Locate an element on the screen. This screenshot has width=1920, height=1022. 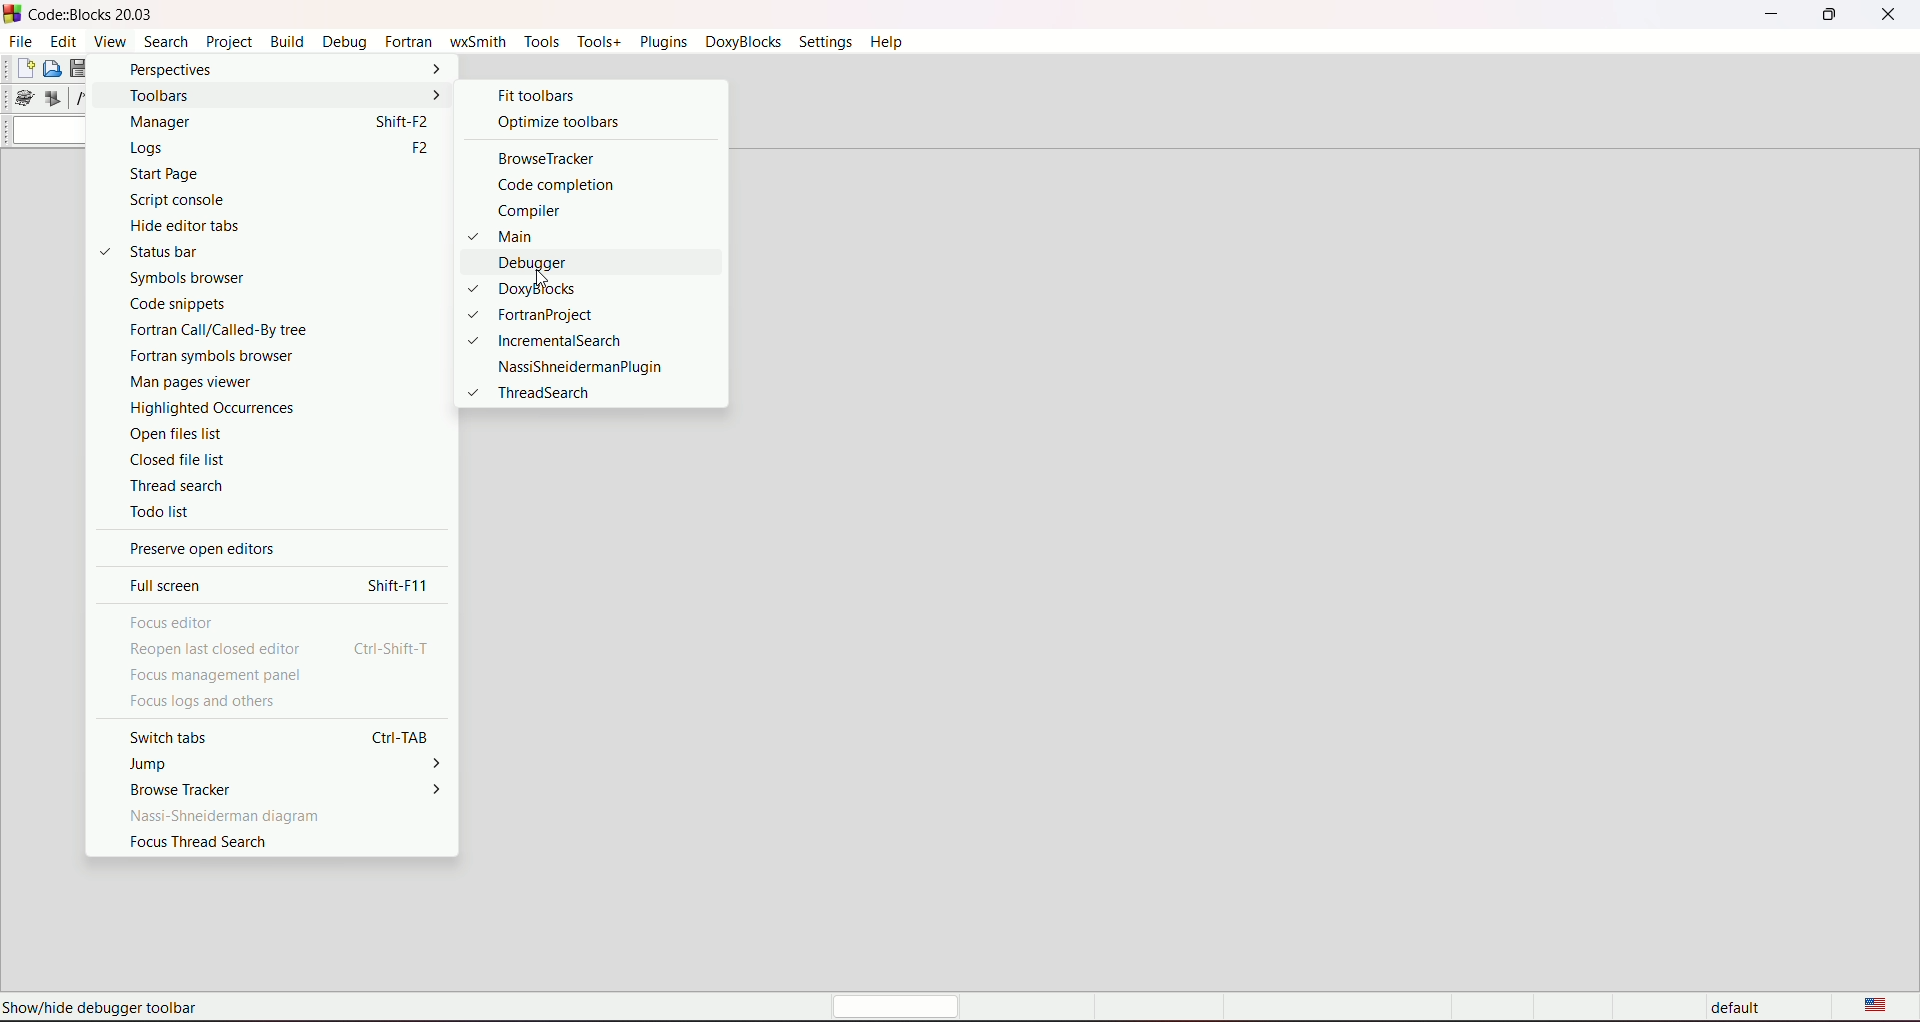
file is located at coordinates (21, 40).